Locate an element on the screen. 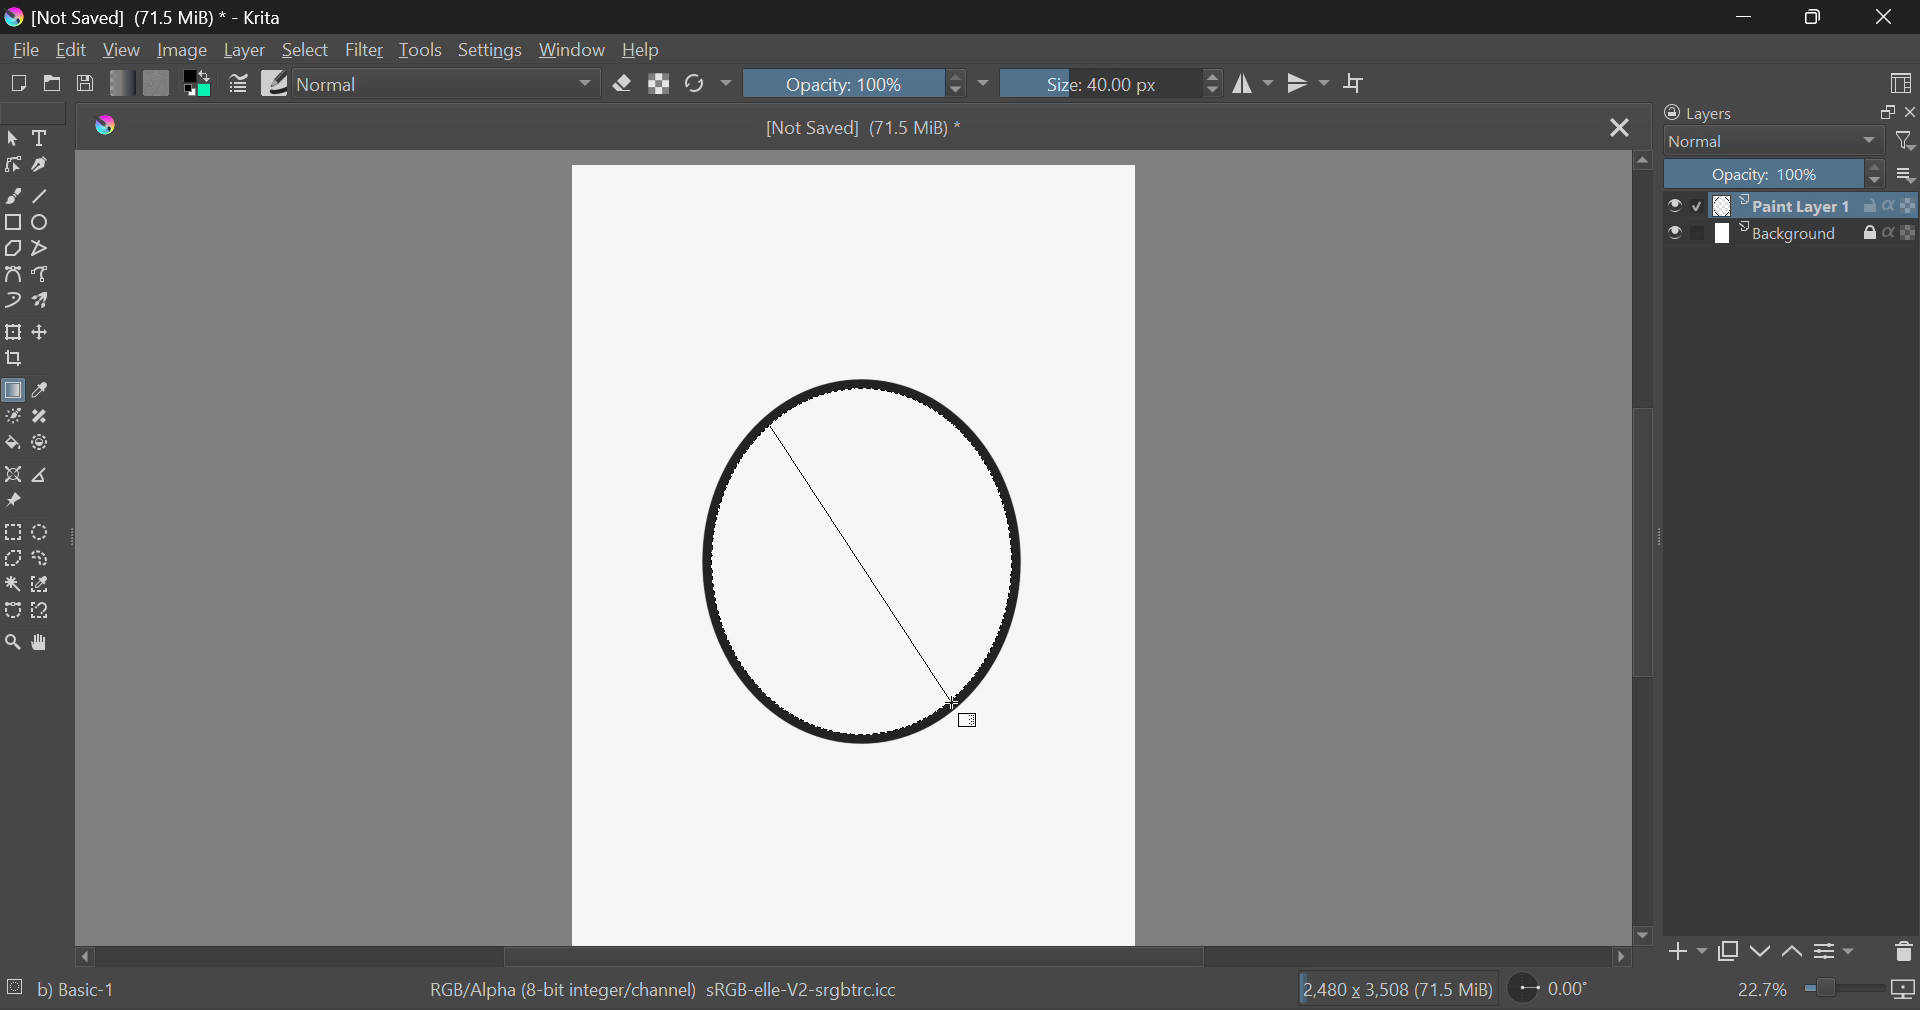 The image size is (1920, 1010). Close is located at coordinates (1889, 18).